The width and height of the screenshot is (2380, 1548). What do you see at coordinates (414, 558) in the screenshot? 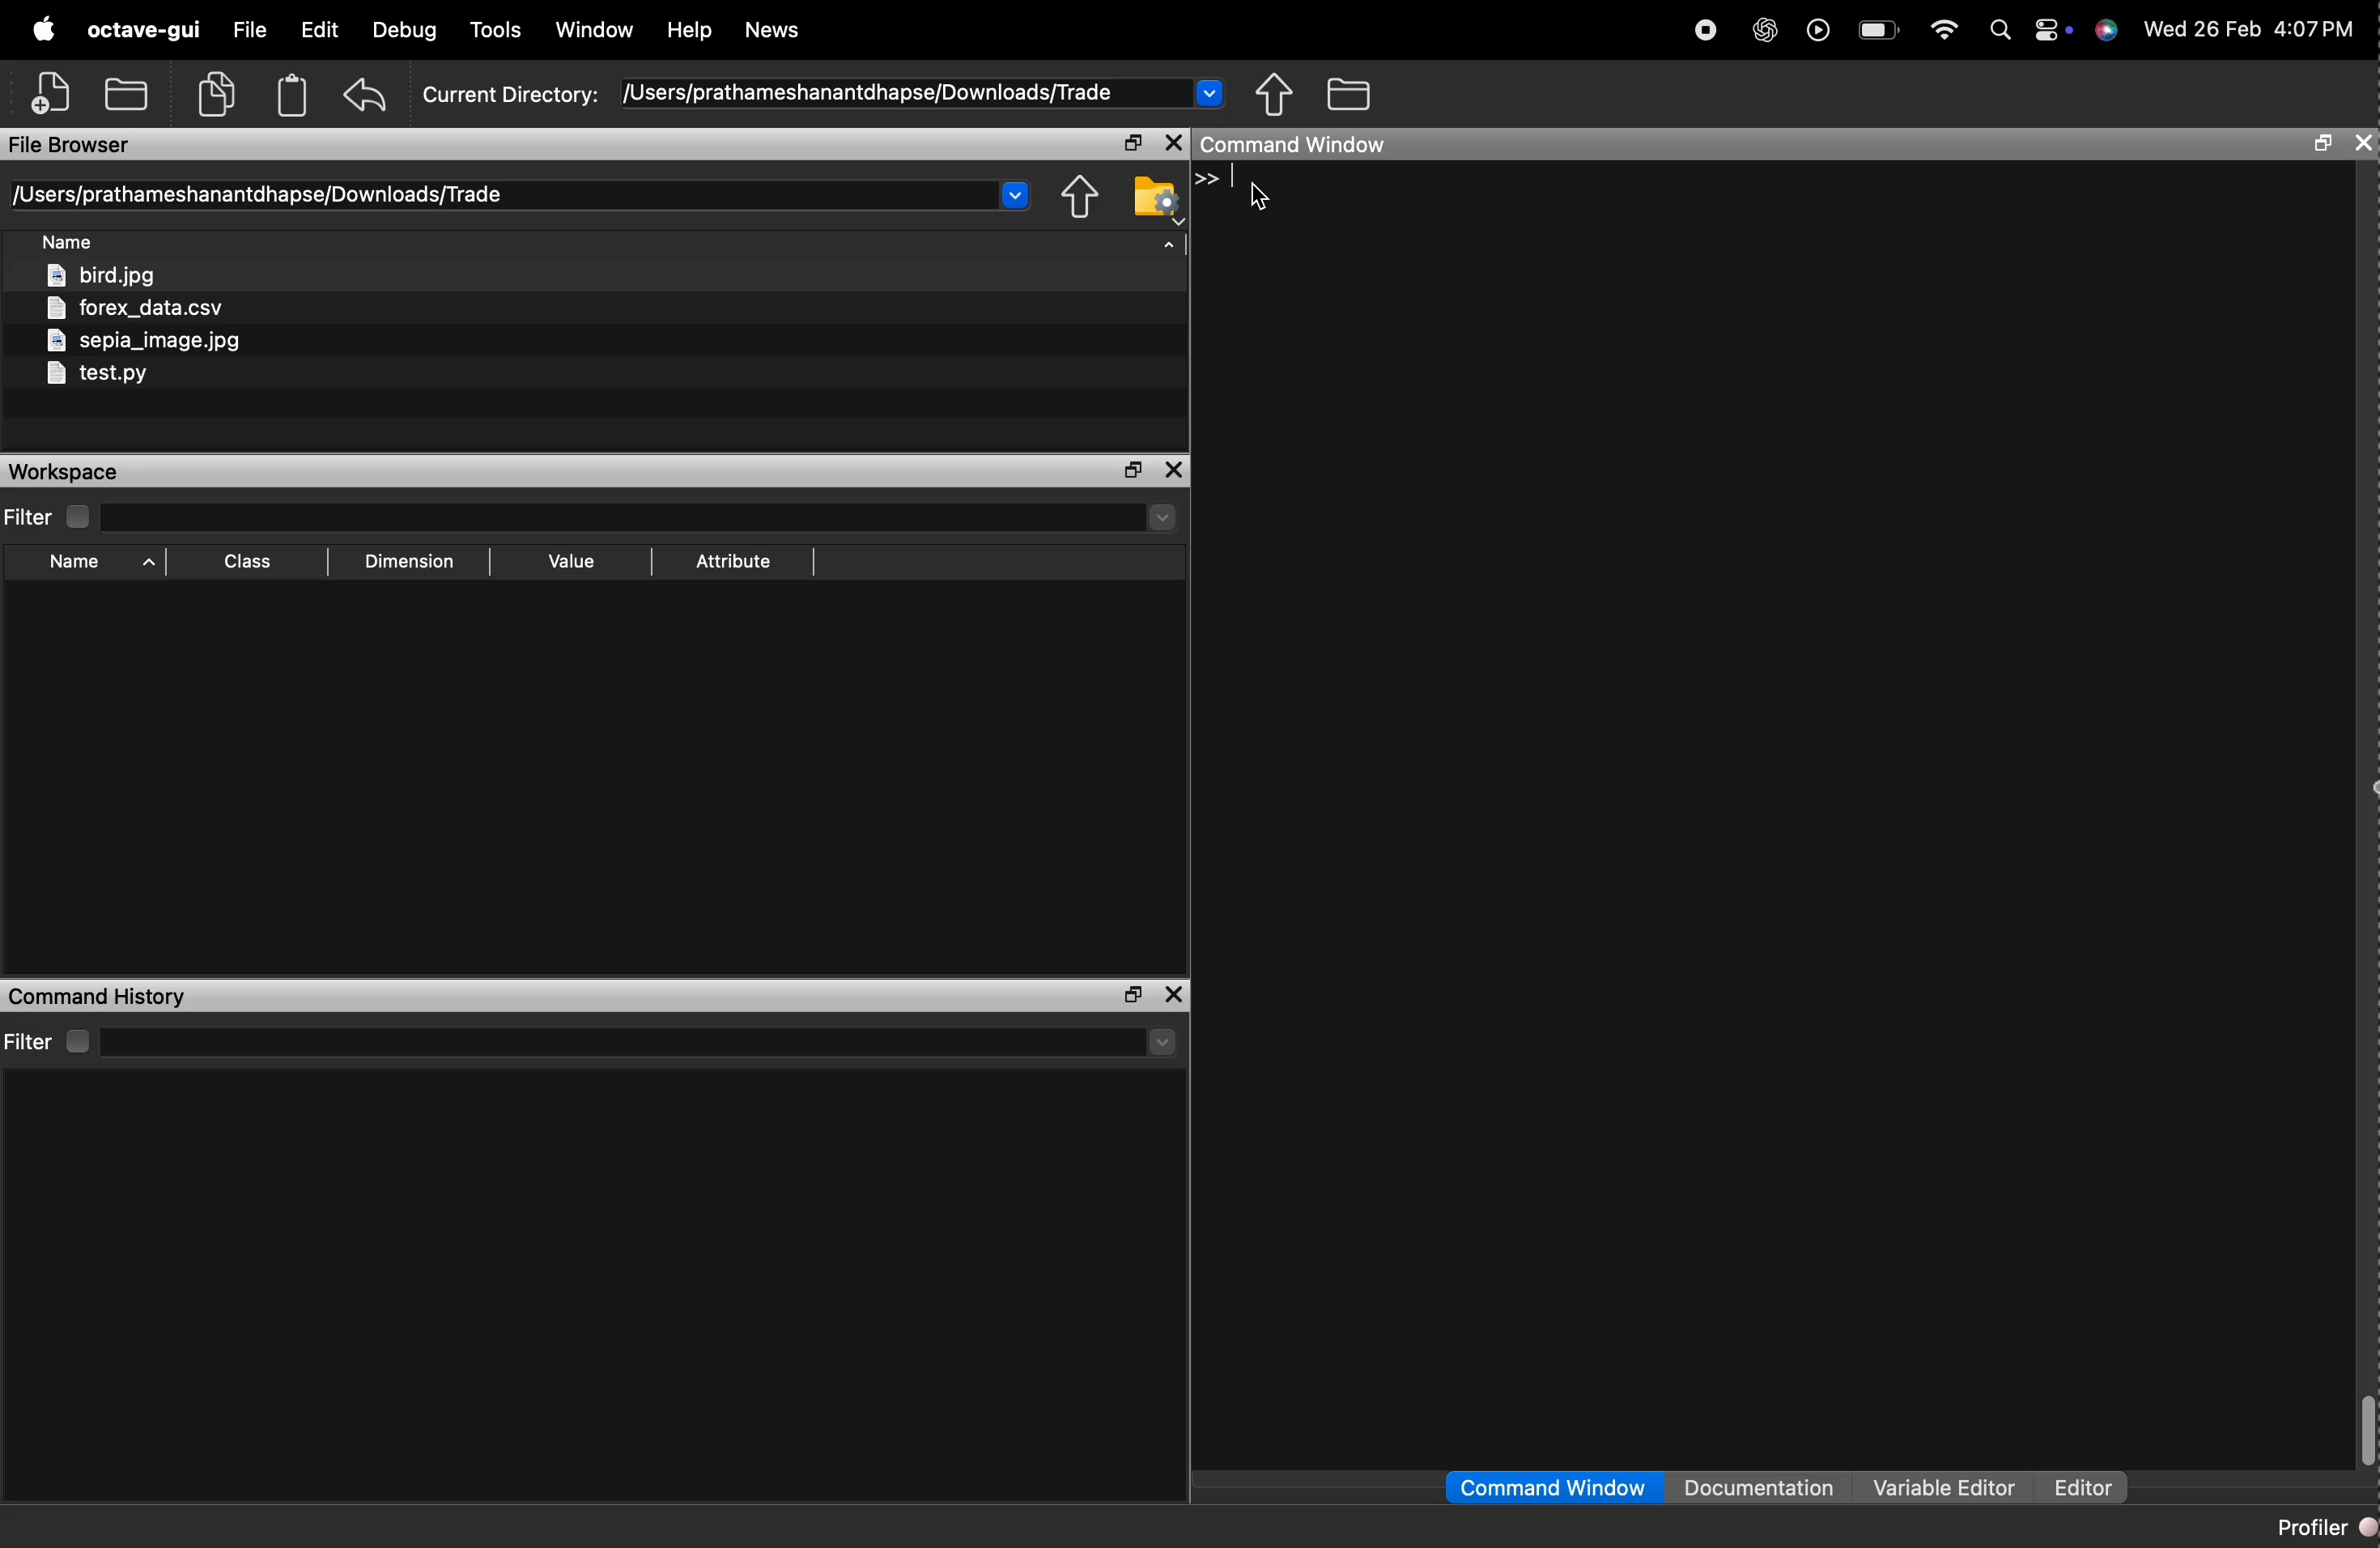
I see `Dimension` at bounding box center [414, 558].